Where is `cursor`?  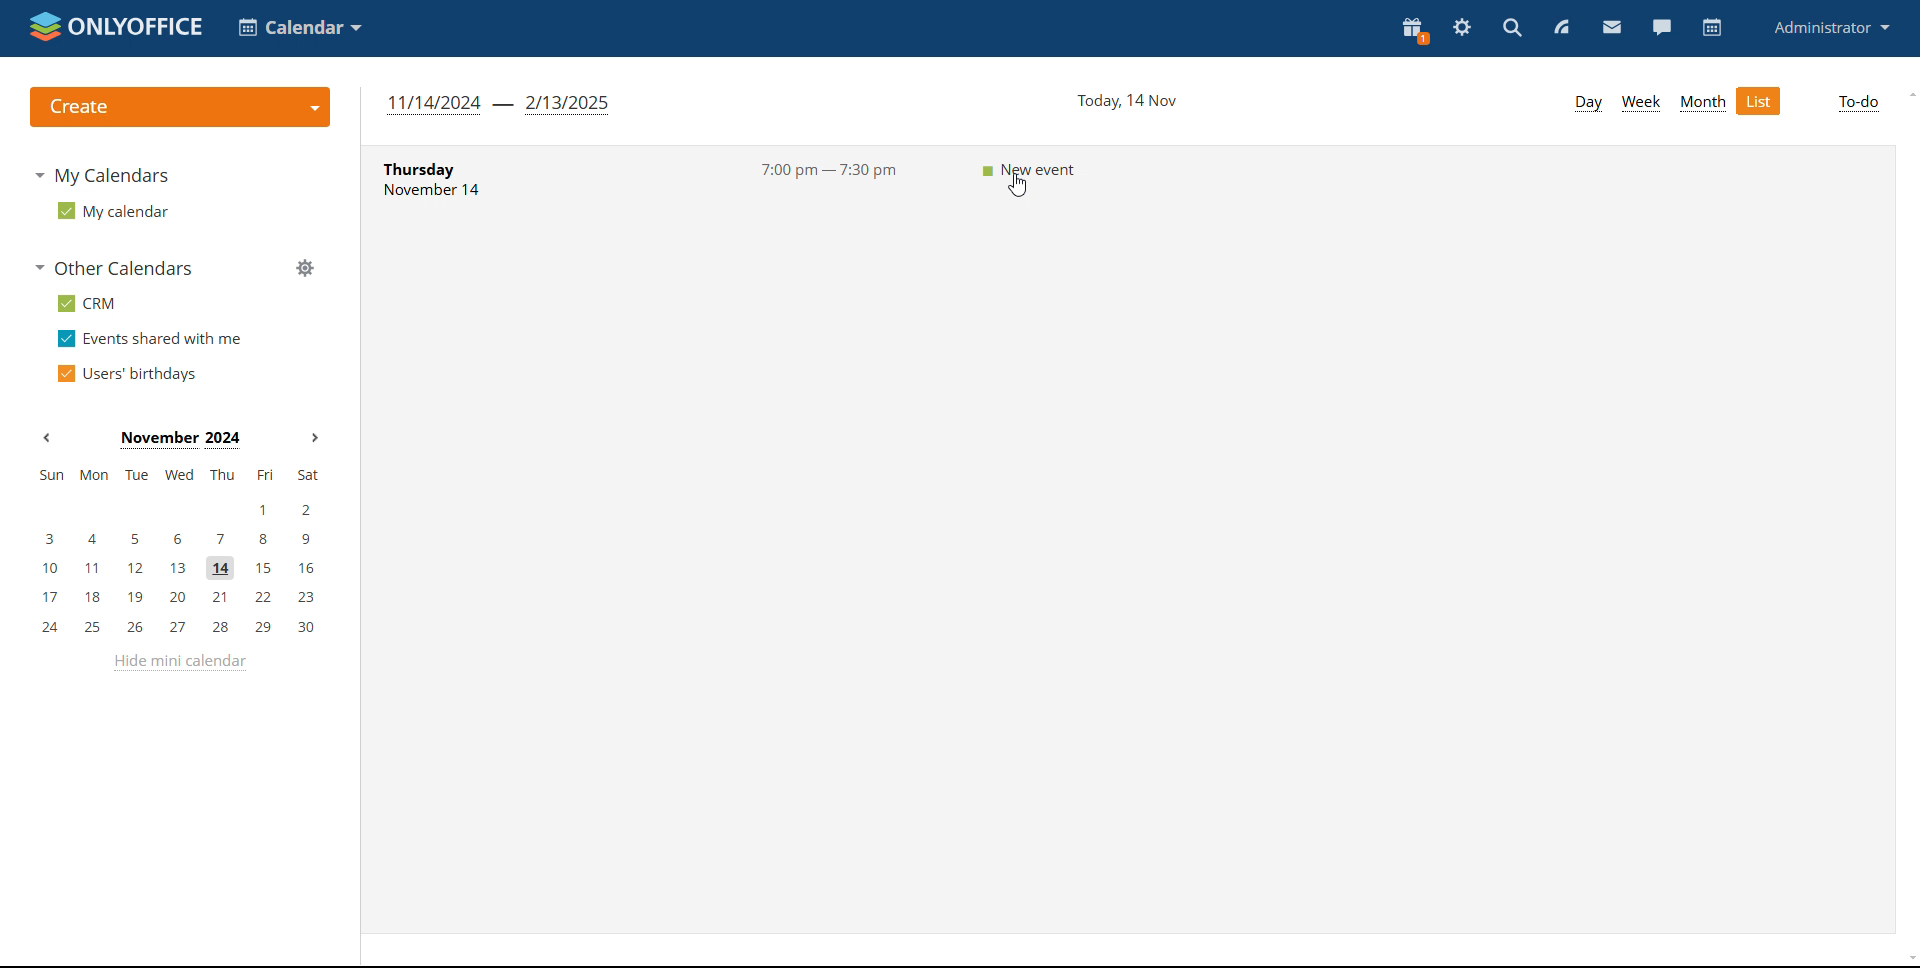
cursor is located at coordinates (1016, 183).